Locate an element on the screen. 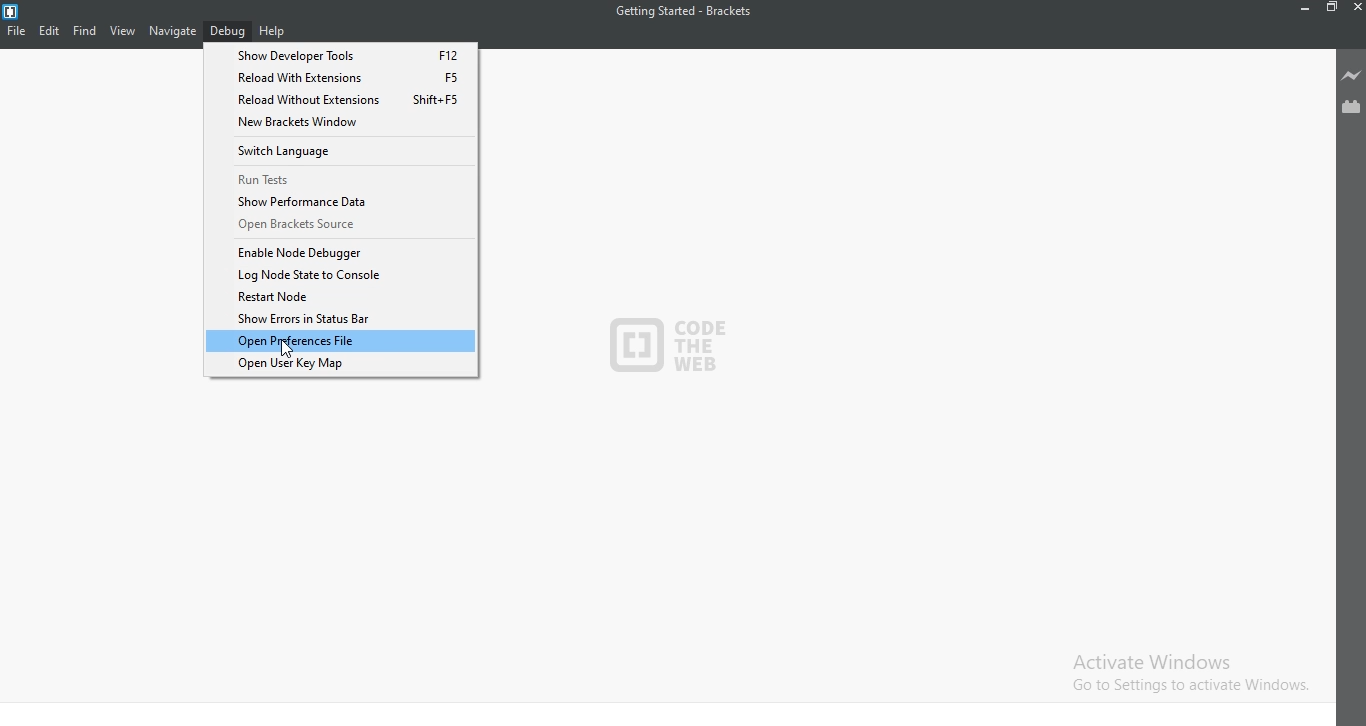 The width and height of the screenshot is (1366, 726). reload without extensions is located at coordinates (340, 98).